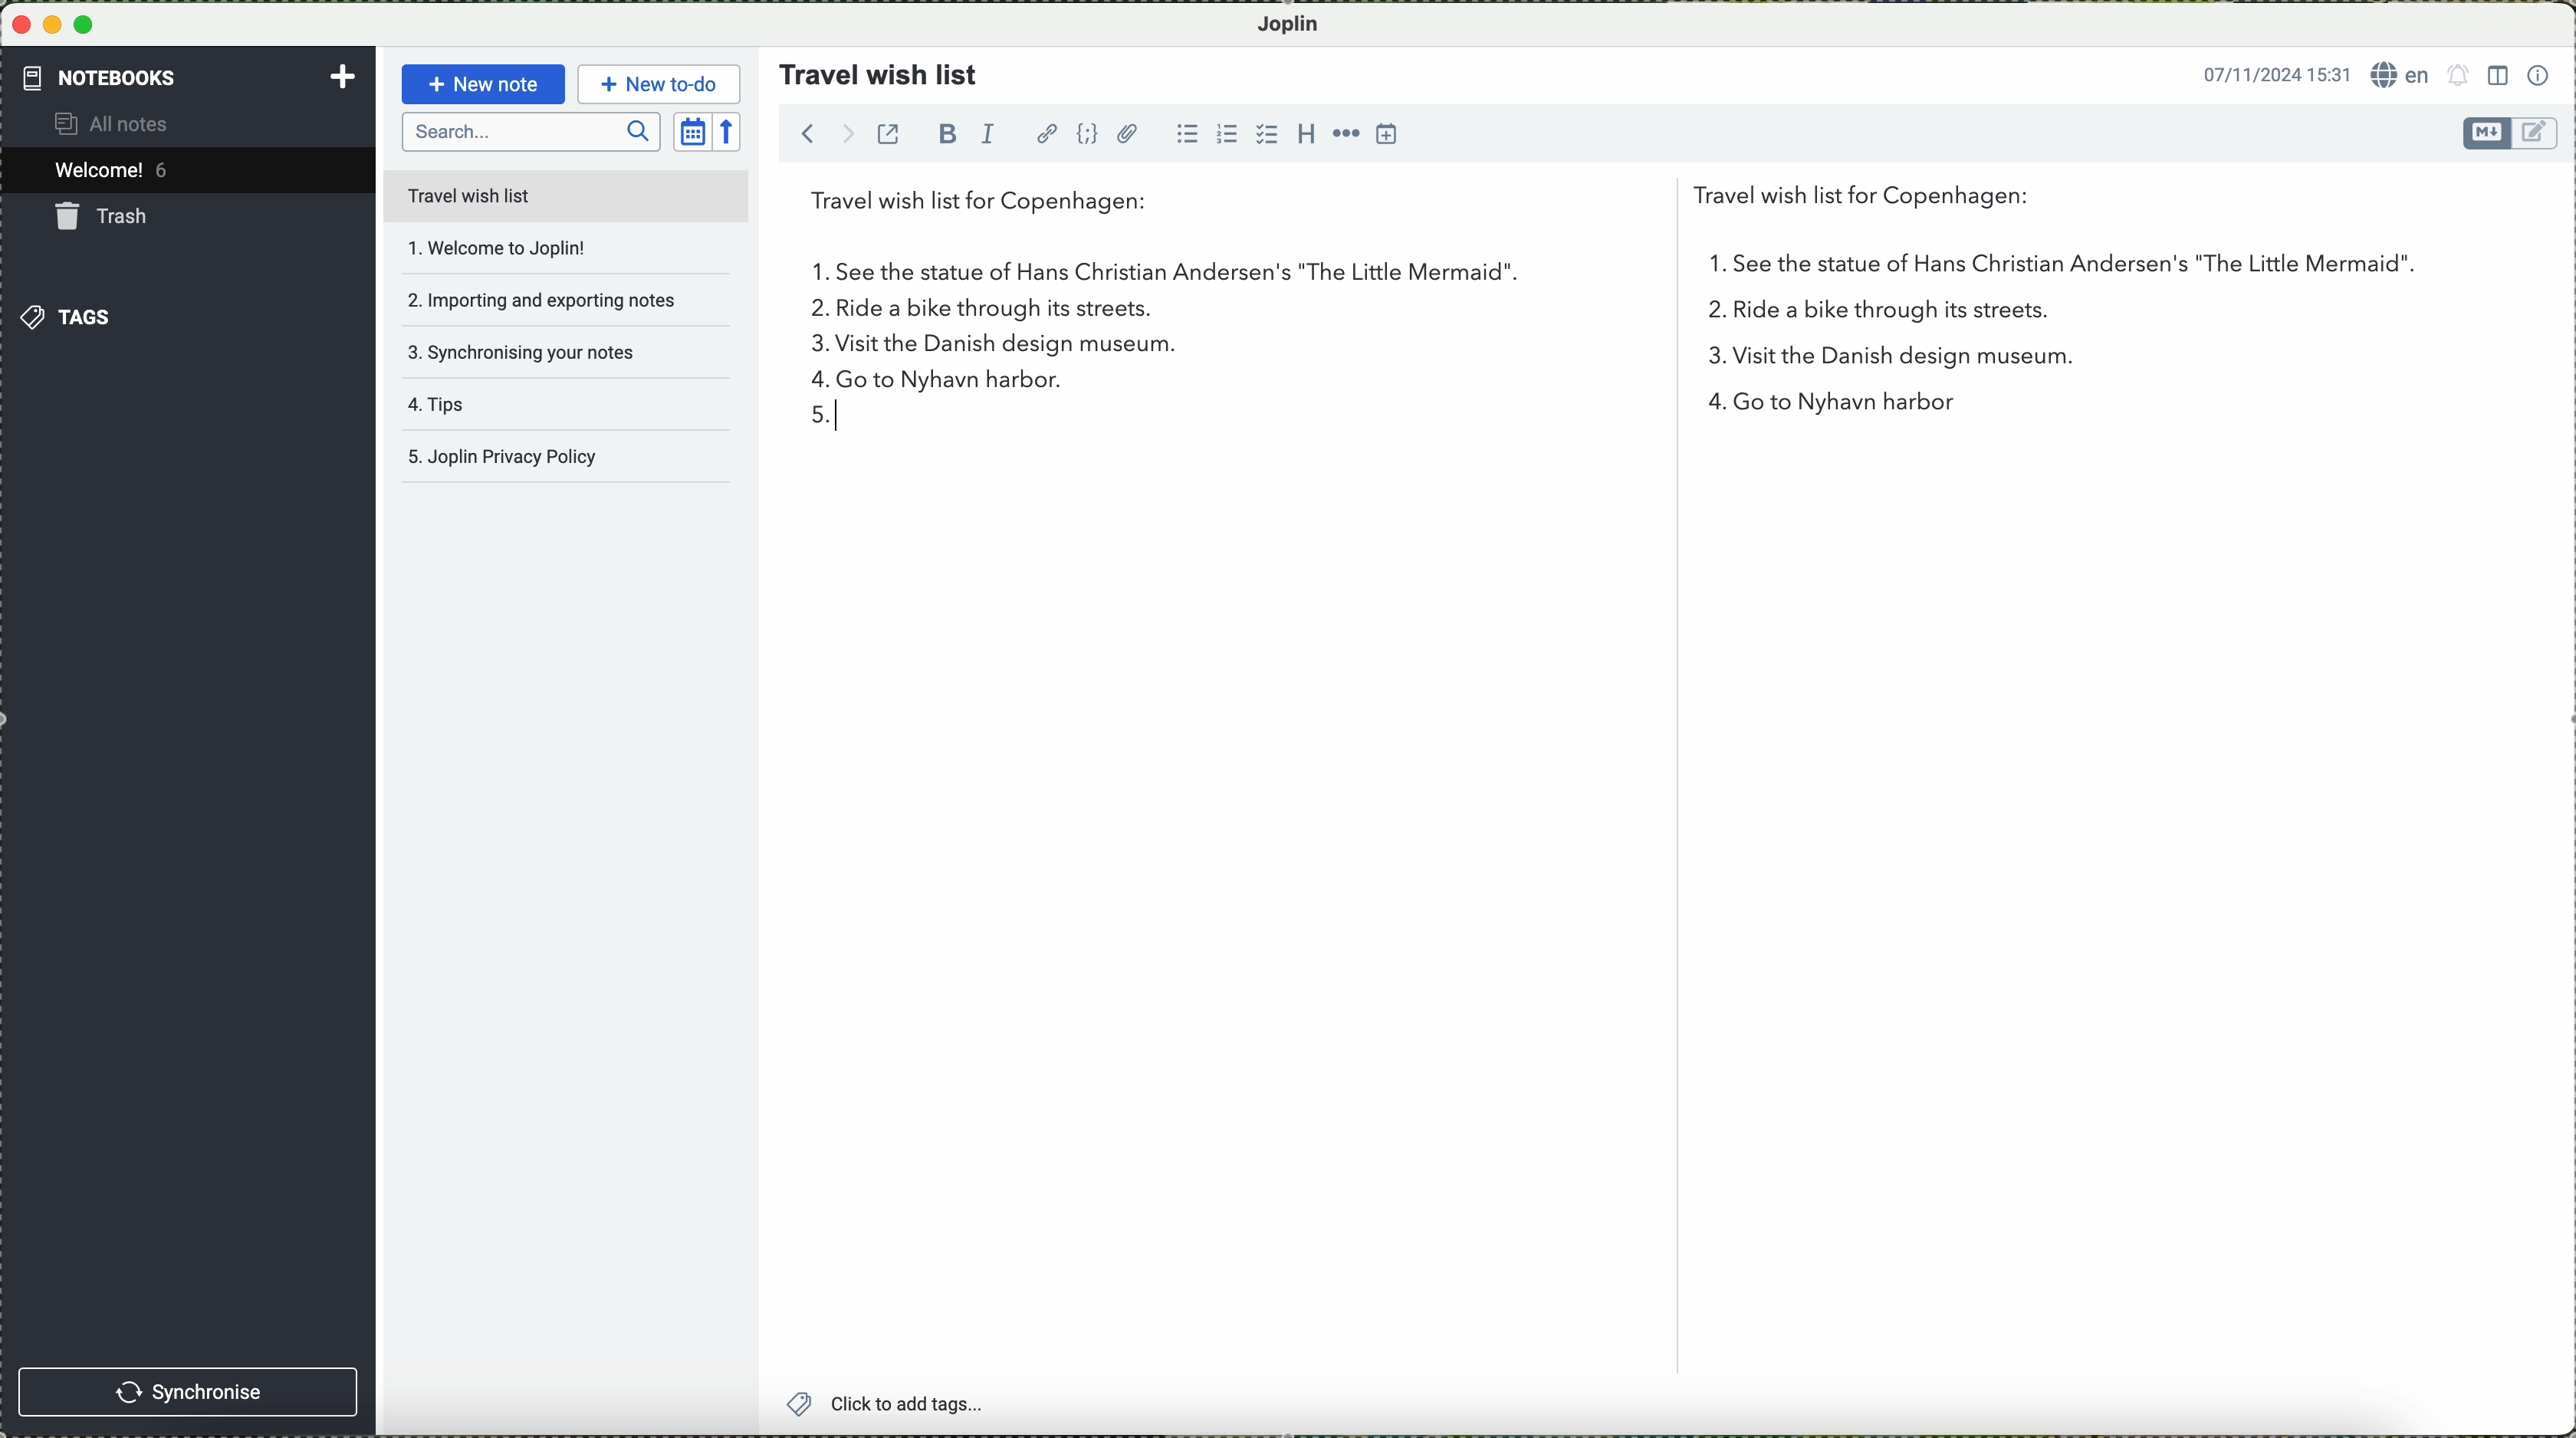  Describe the element at coordinates (190, 78) in the screenshot. I see `notebooks tab` at that location.